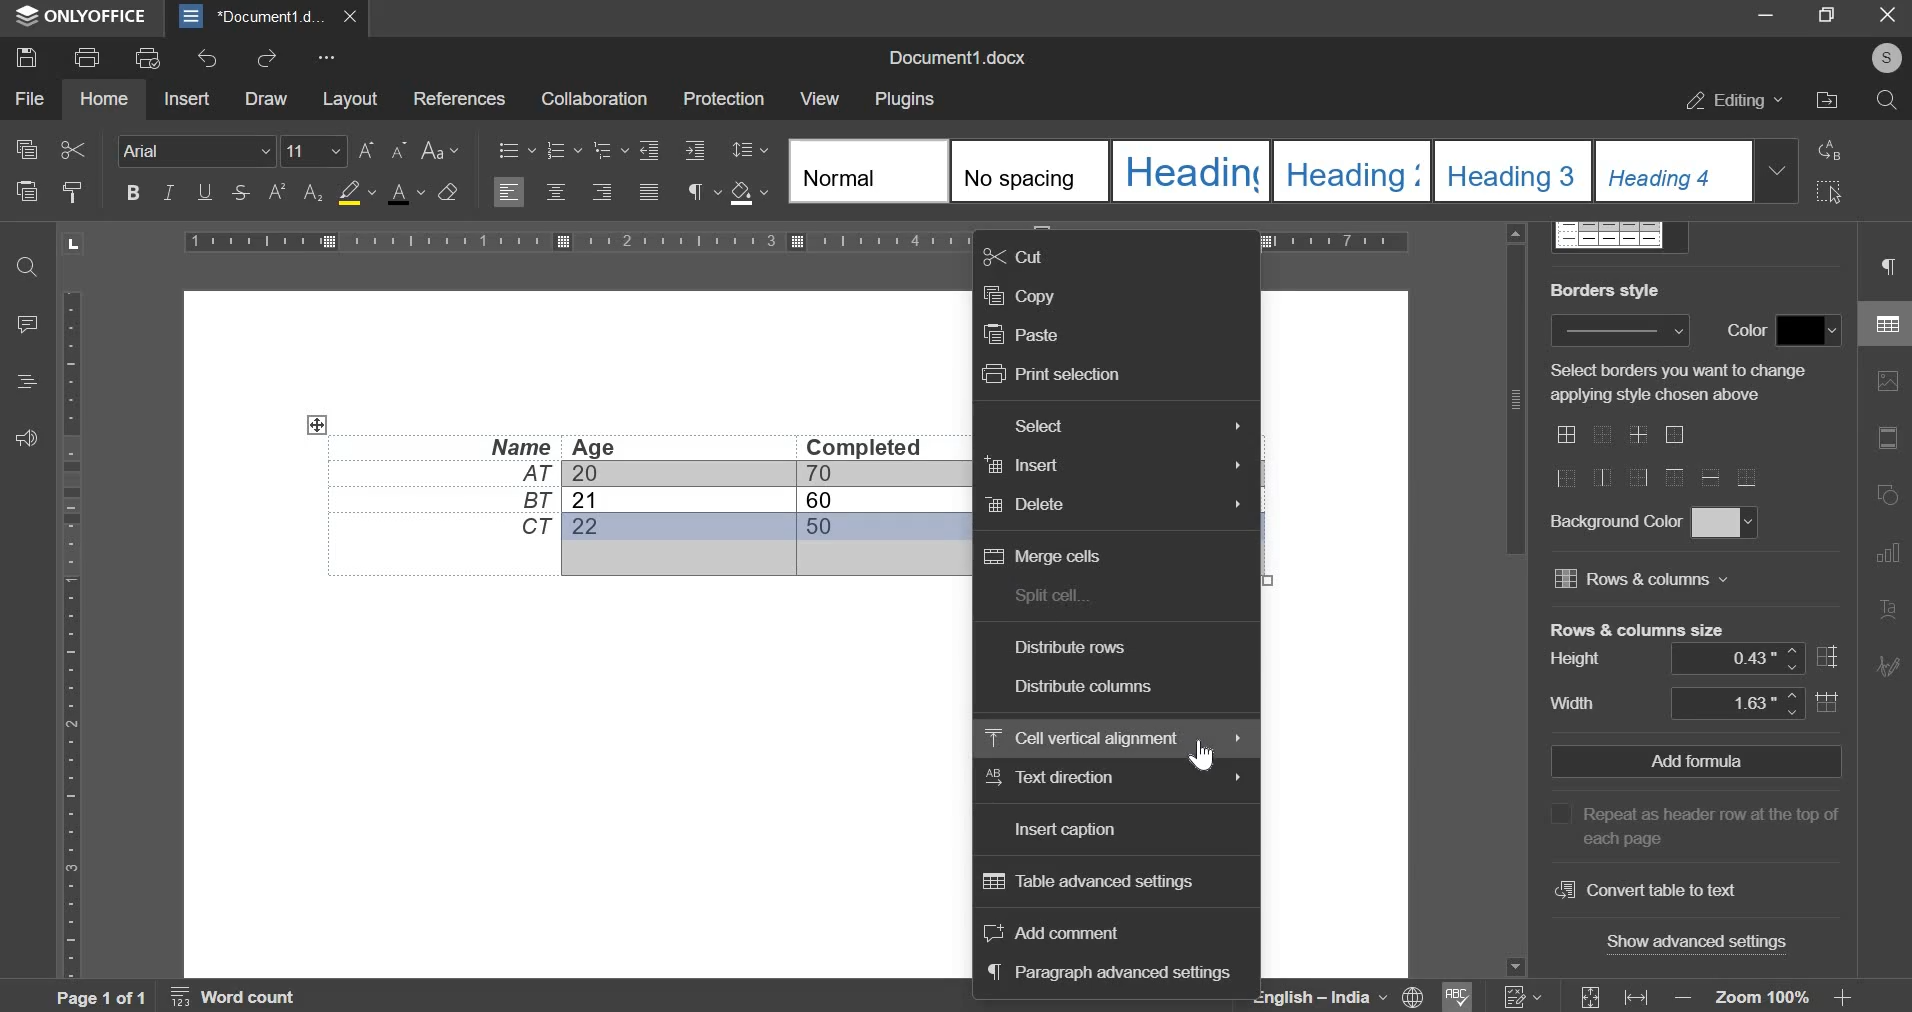 This screenshot has width=1912, height=1012. I want to click on text direction, so click(1057, 777).